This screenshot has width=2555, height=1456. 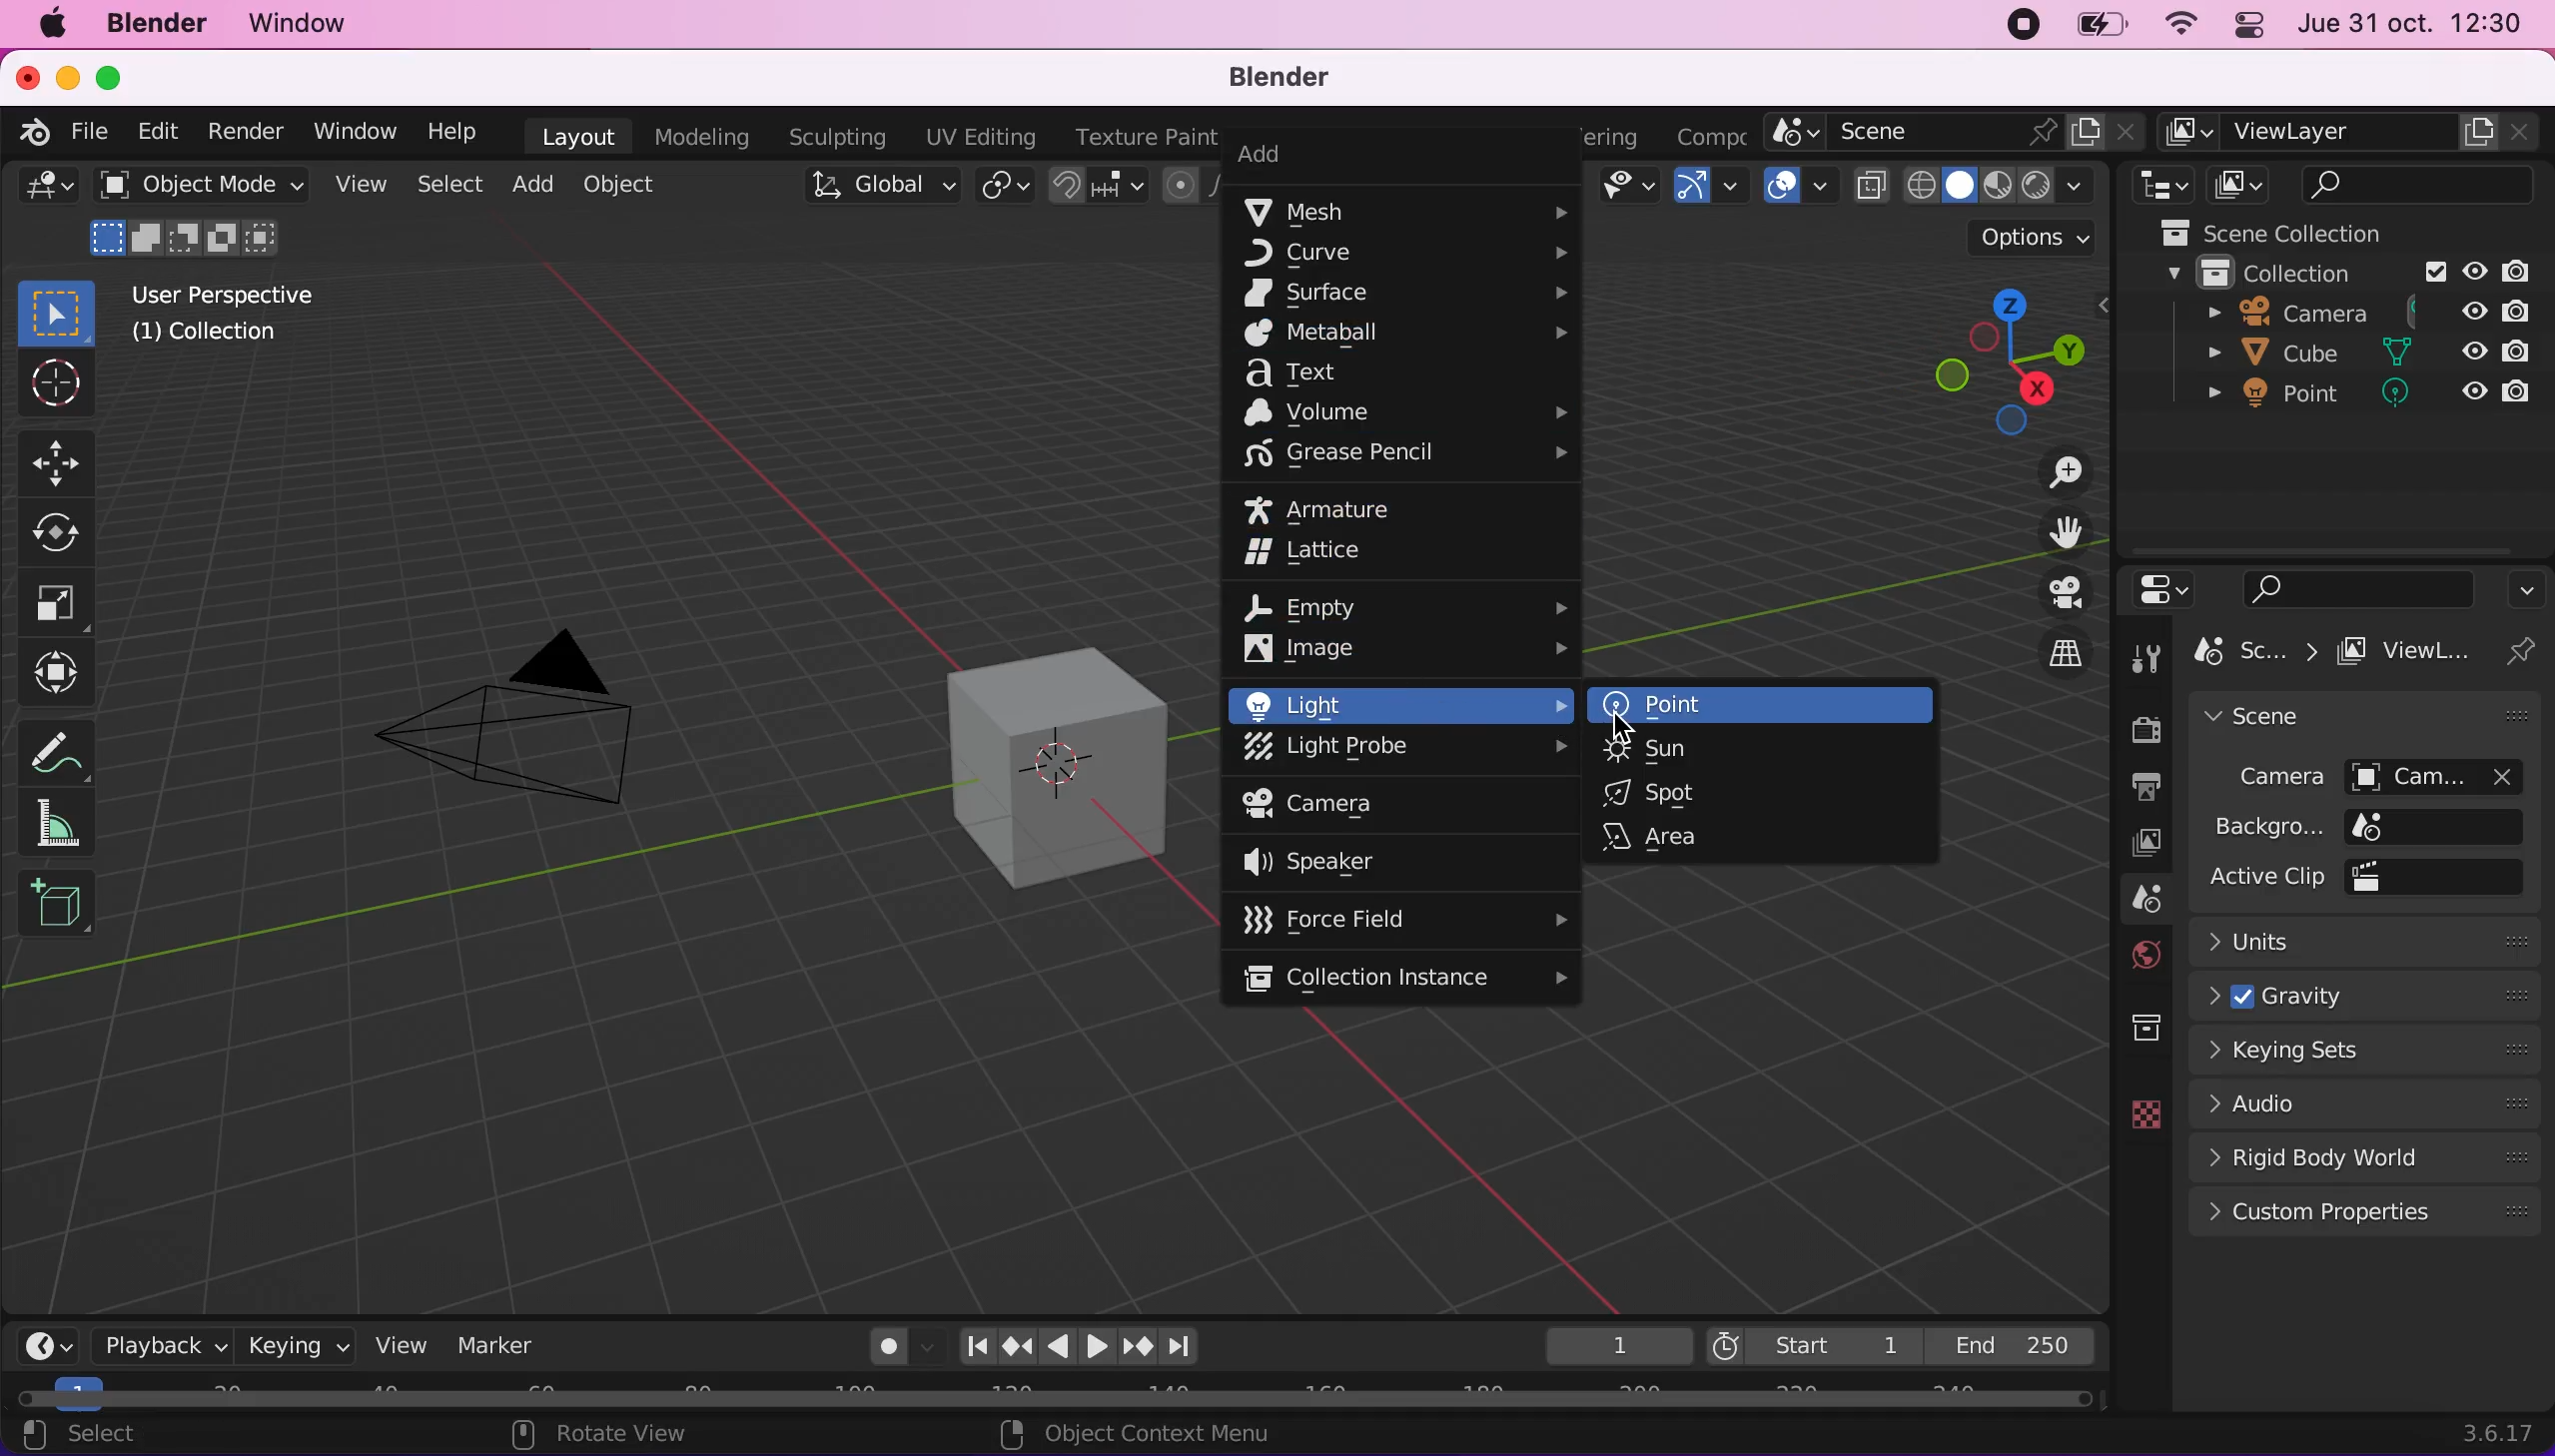 What do you see at coordinates (64, 907) in the screenshot?
I see `add cube` at bounding box center [64, 907].